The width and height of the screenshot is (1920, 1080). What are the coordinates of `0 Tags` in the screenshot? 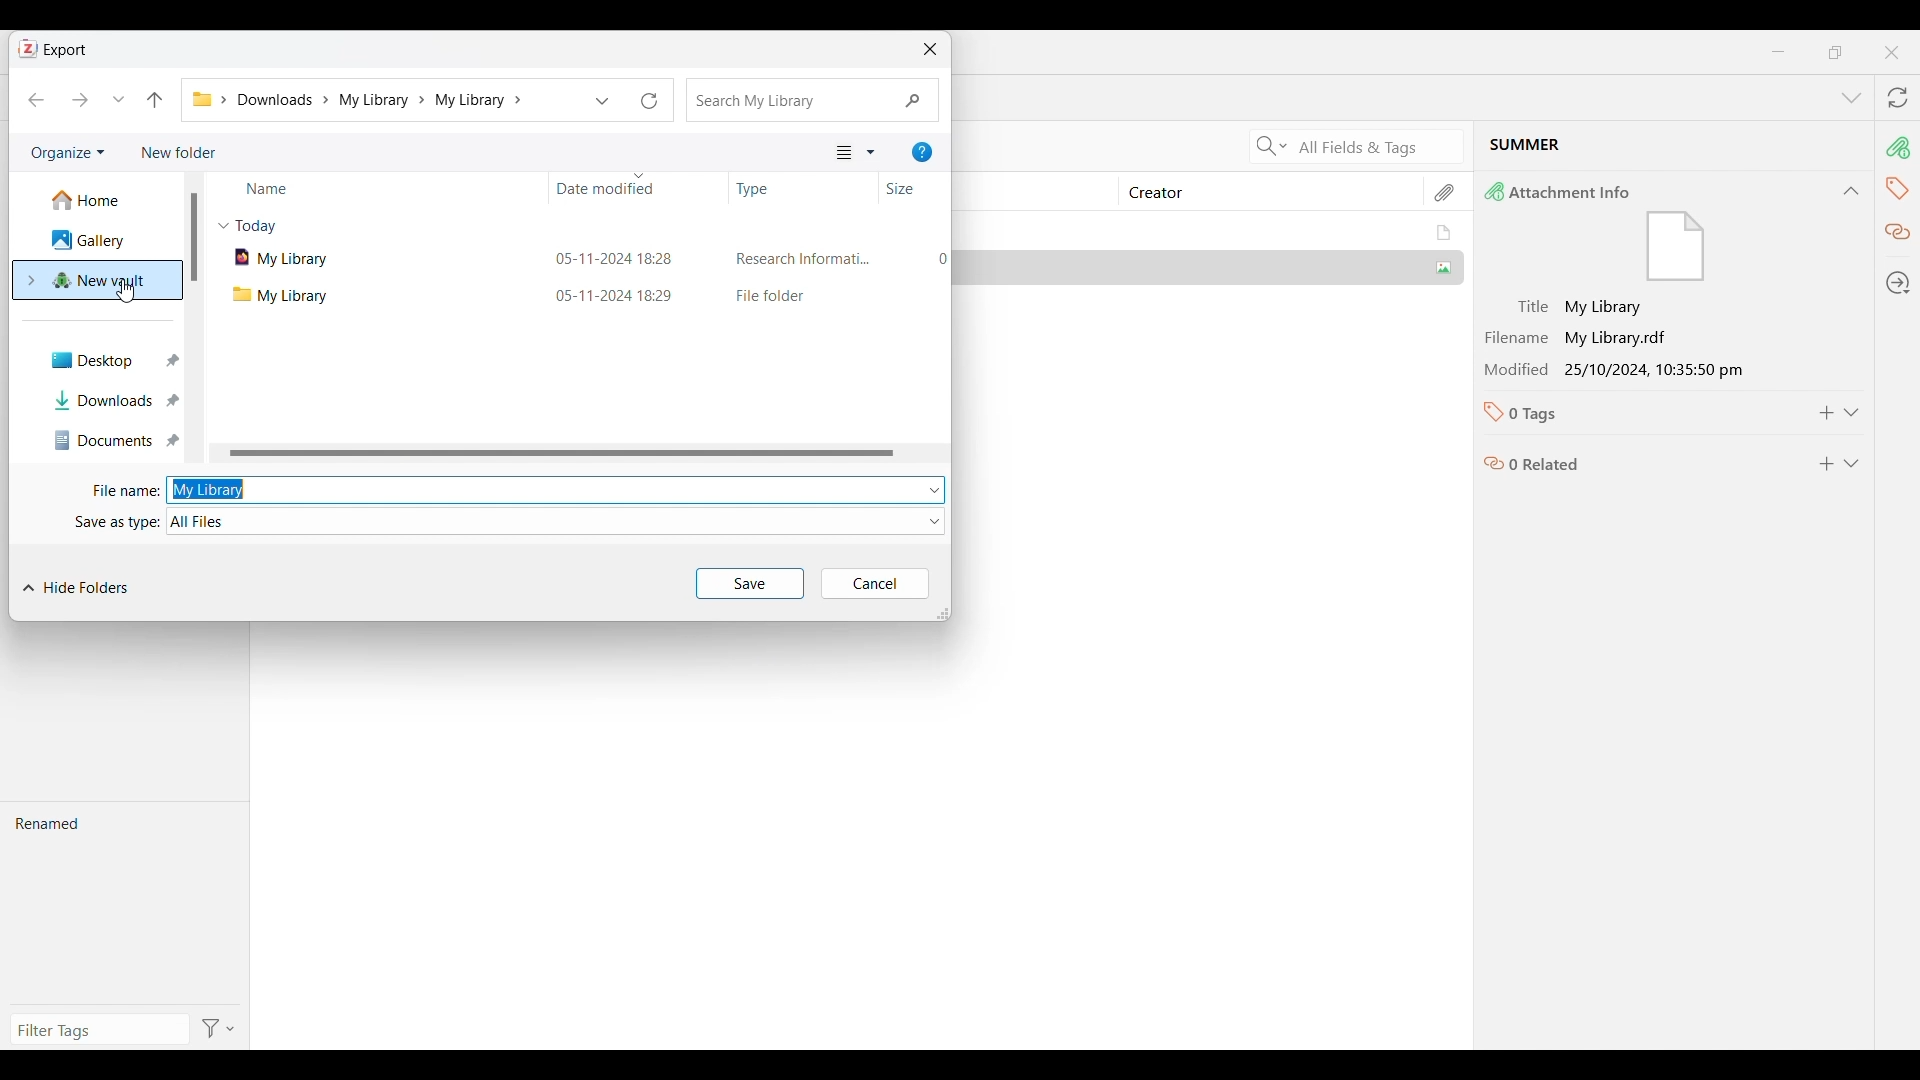 It's located at (1633, 413).